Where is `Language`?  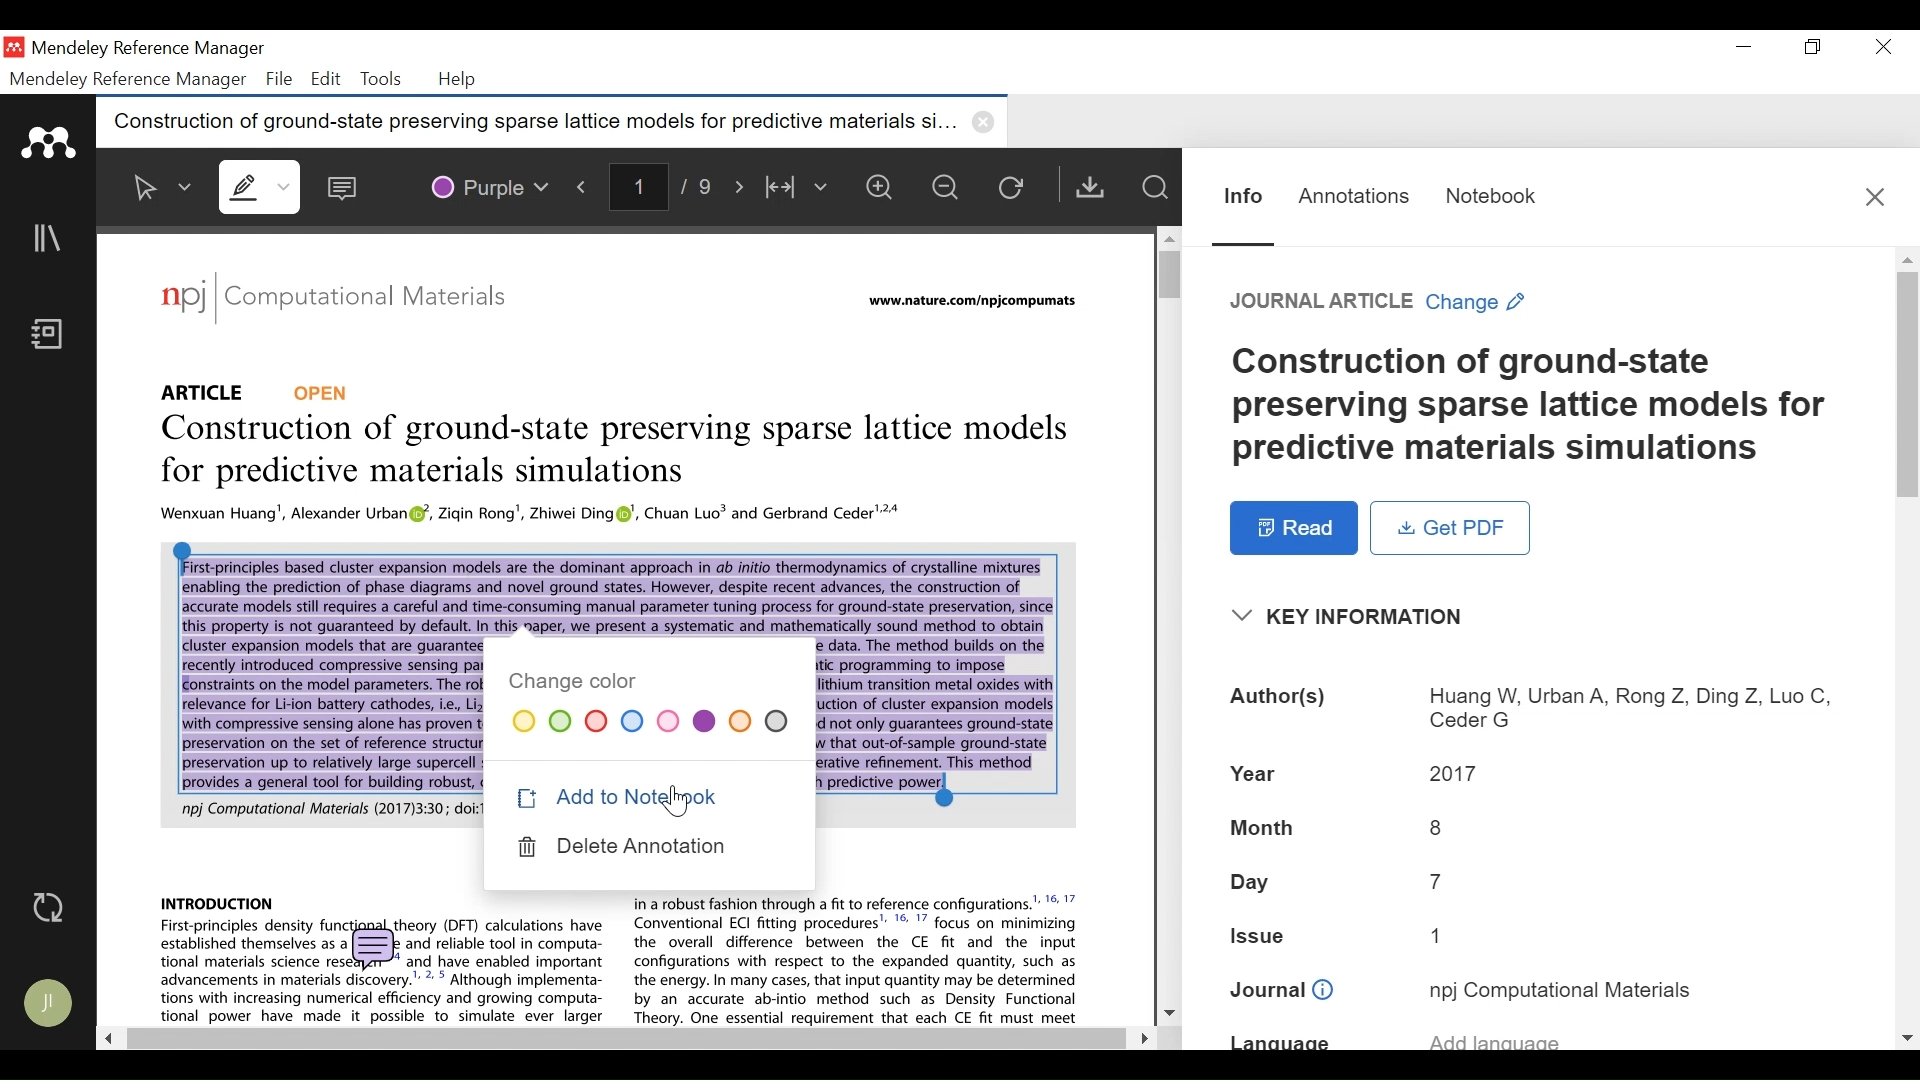
Language is located at coordinates (1280, 1042).